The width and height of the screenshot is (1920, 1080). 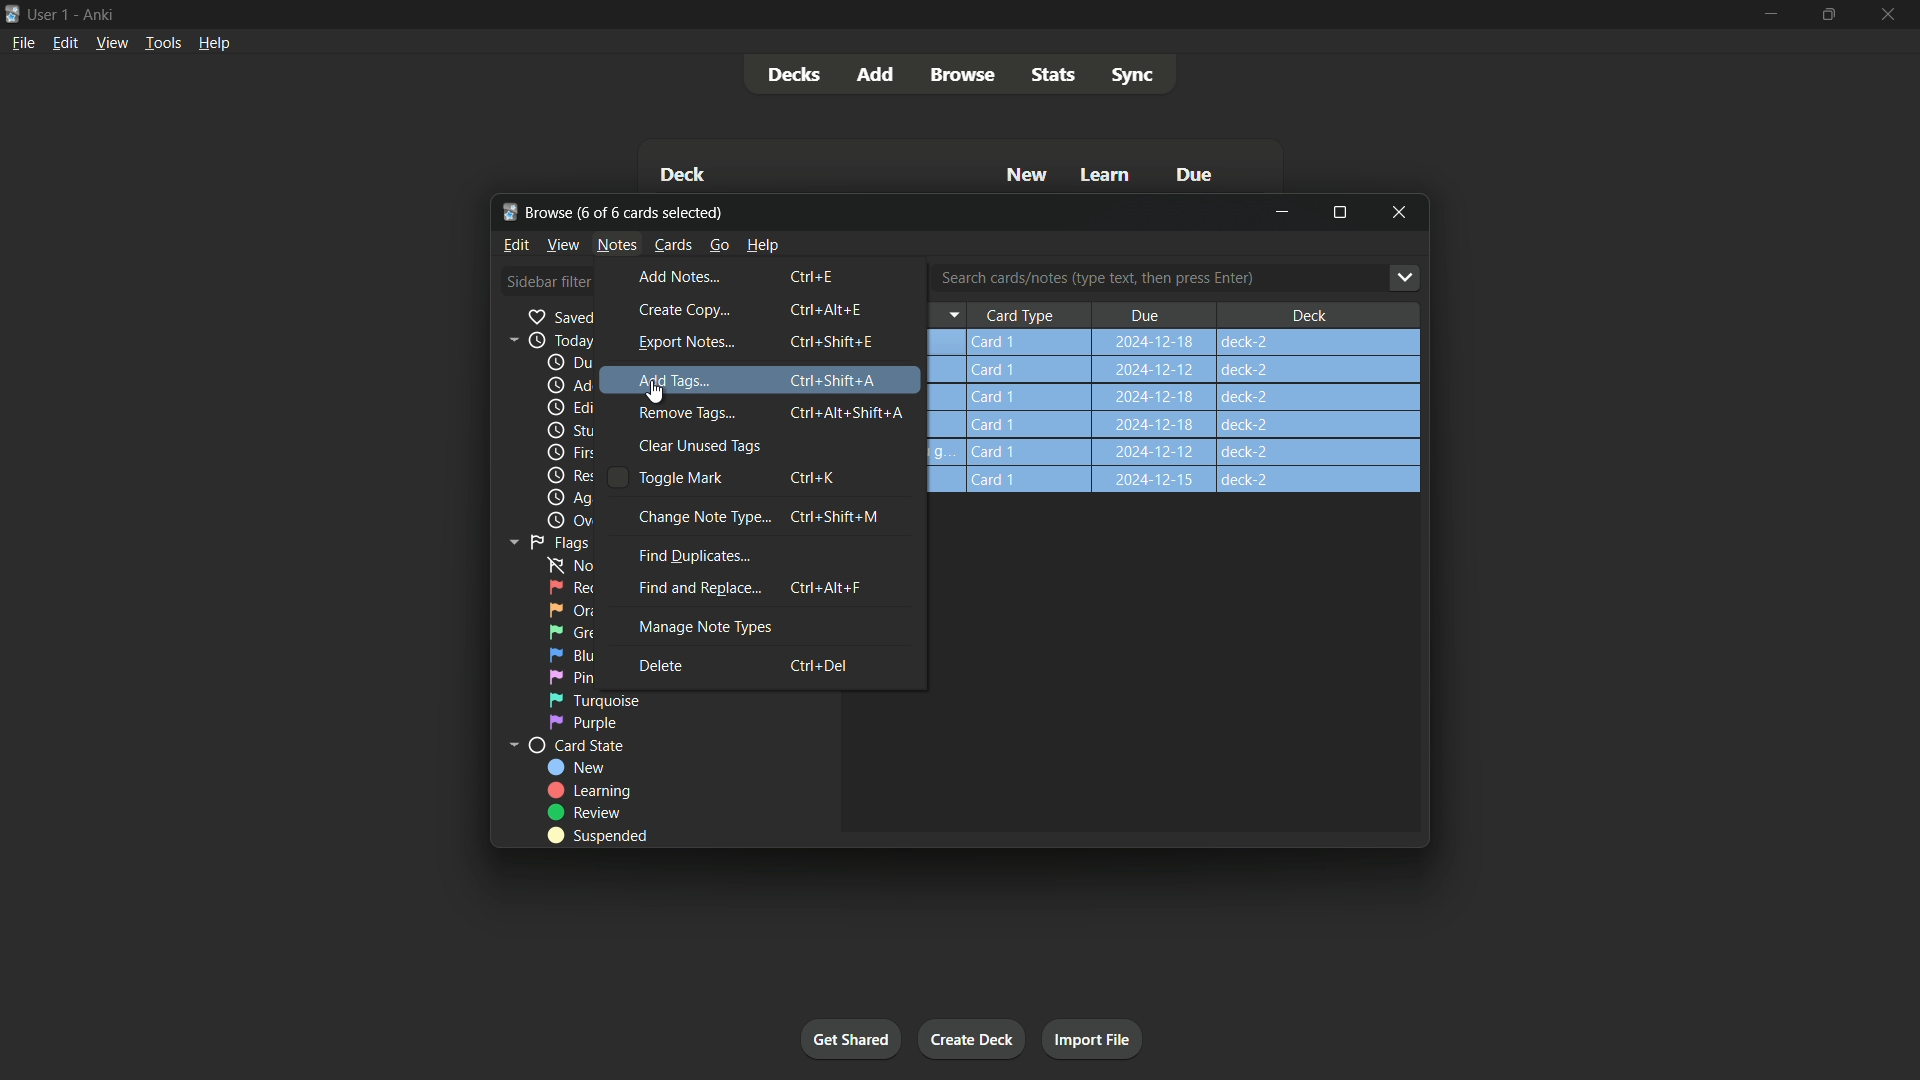 What do you see at coordinates (577, 745) in the screenshot?
I see `card state` at bounding box center [577, 745].